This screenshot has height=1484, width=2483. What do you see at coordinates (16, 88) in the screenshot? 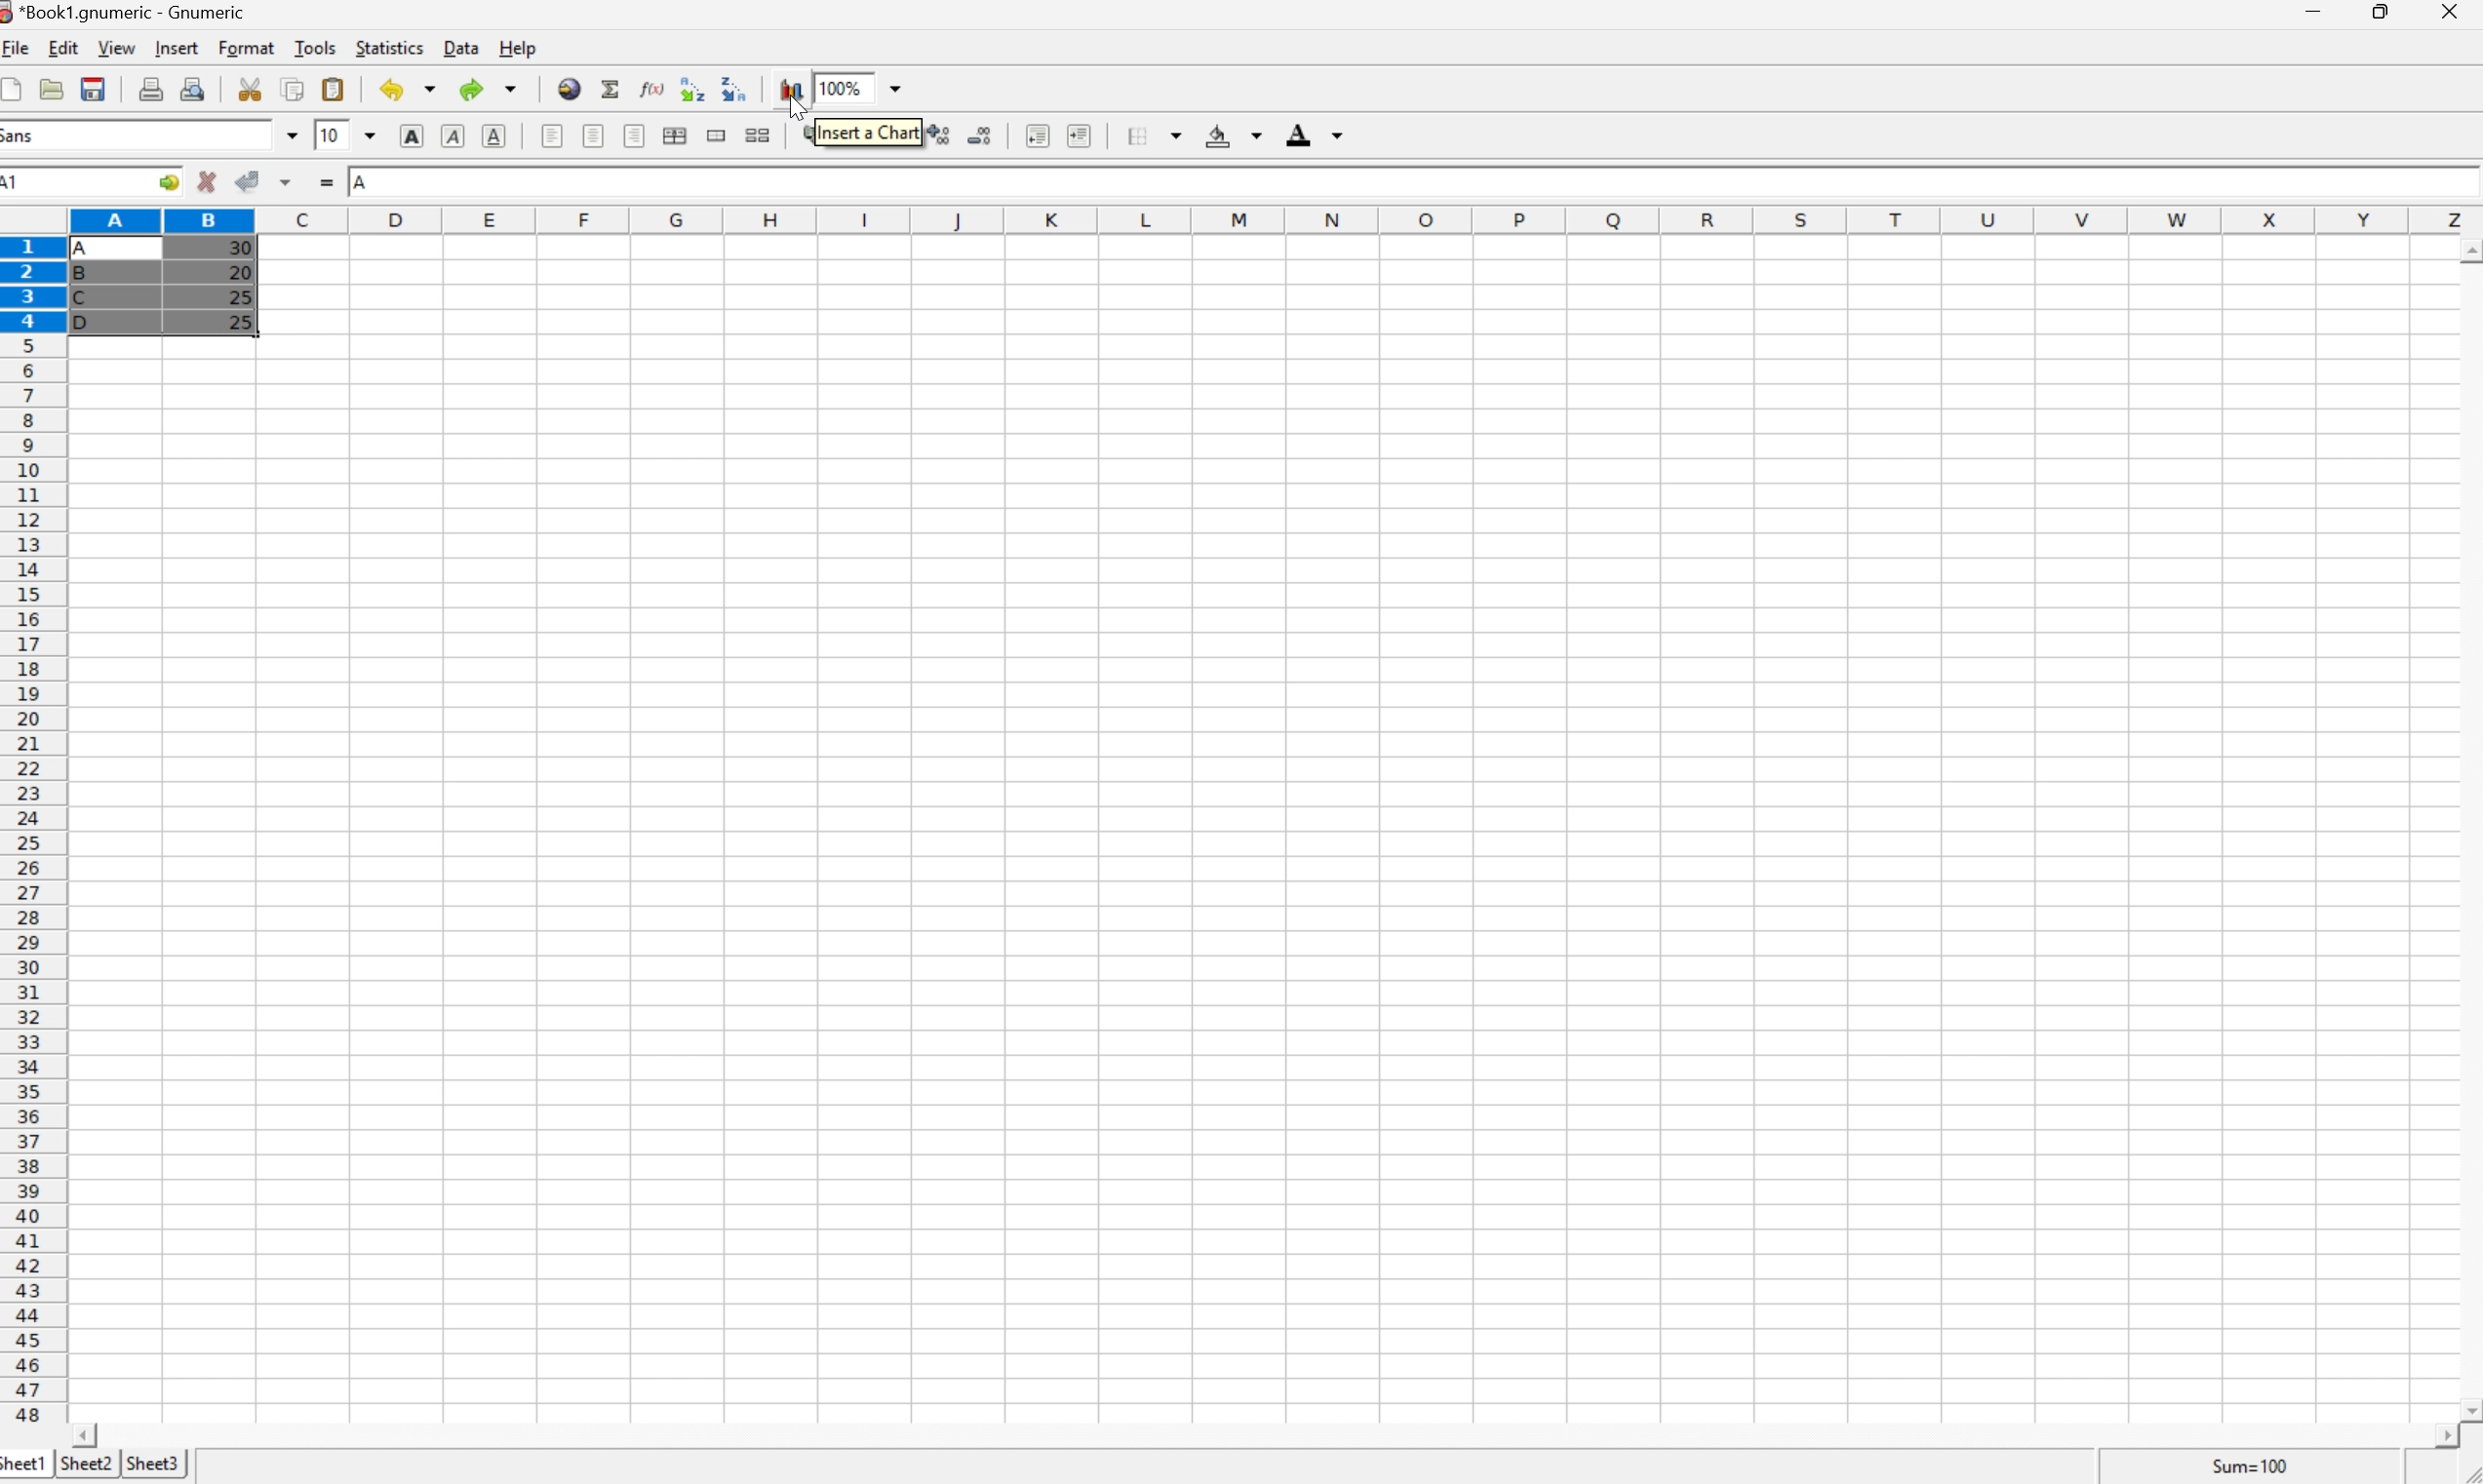
I see `Create a new workbook` at bounding box center [16, 88].